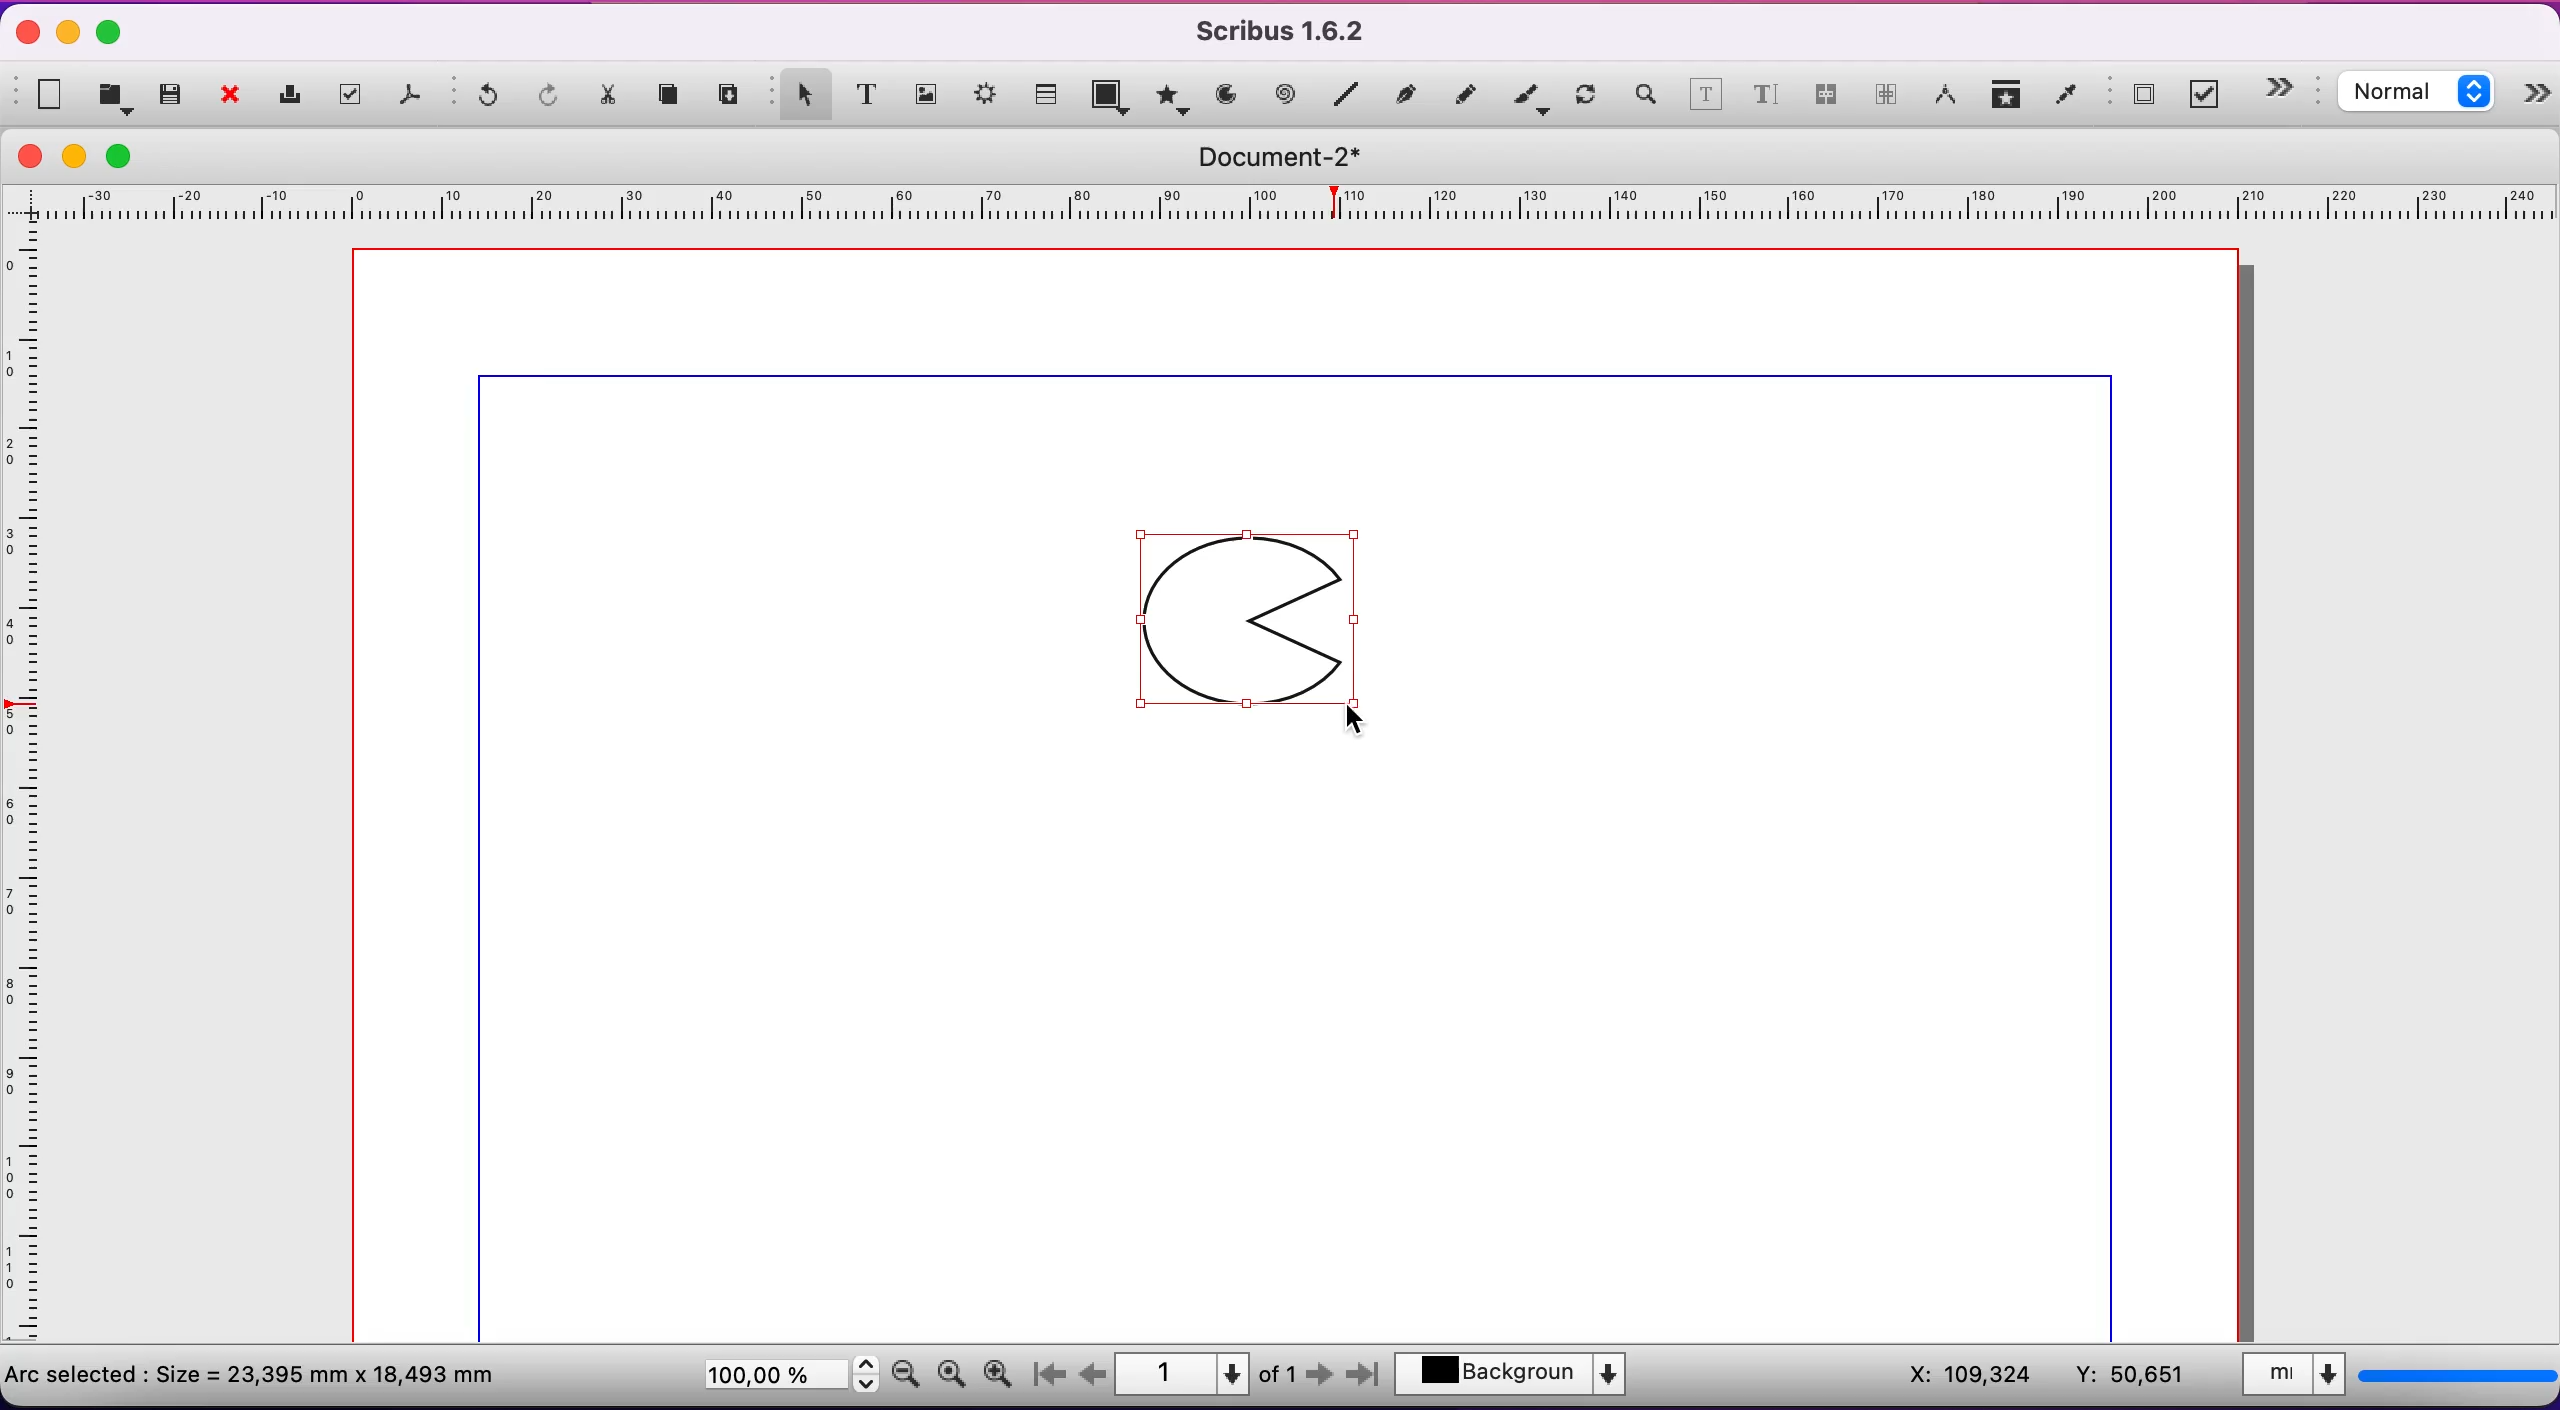  What do you see at coordinates (867, 93) in the screenshot?
I see `text frame` at bounding box center [867, 93].